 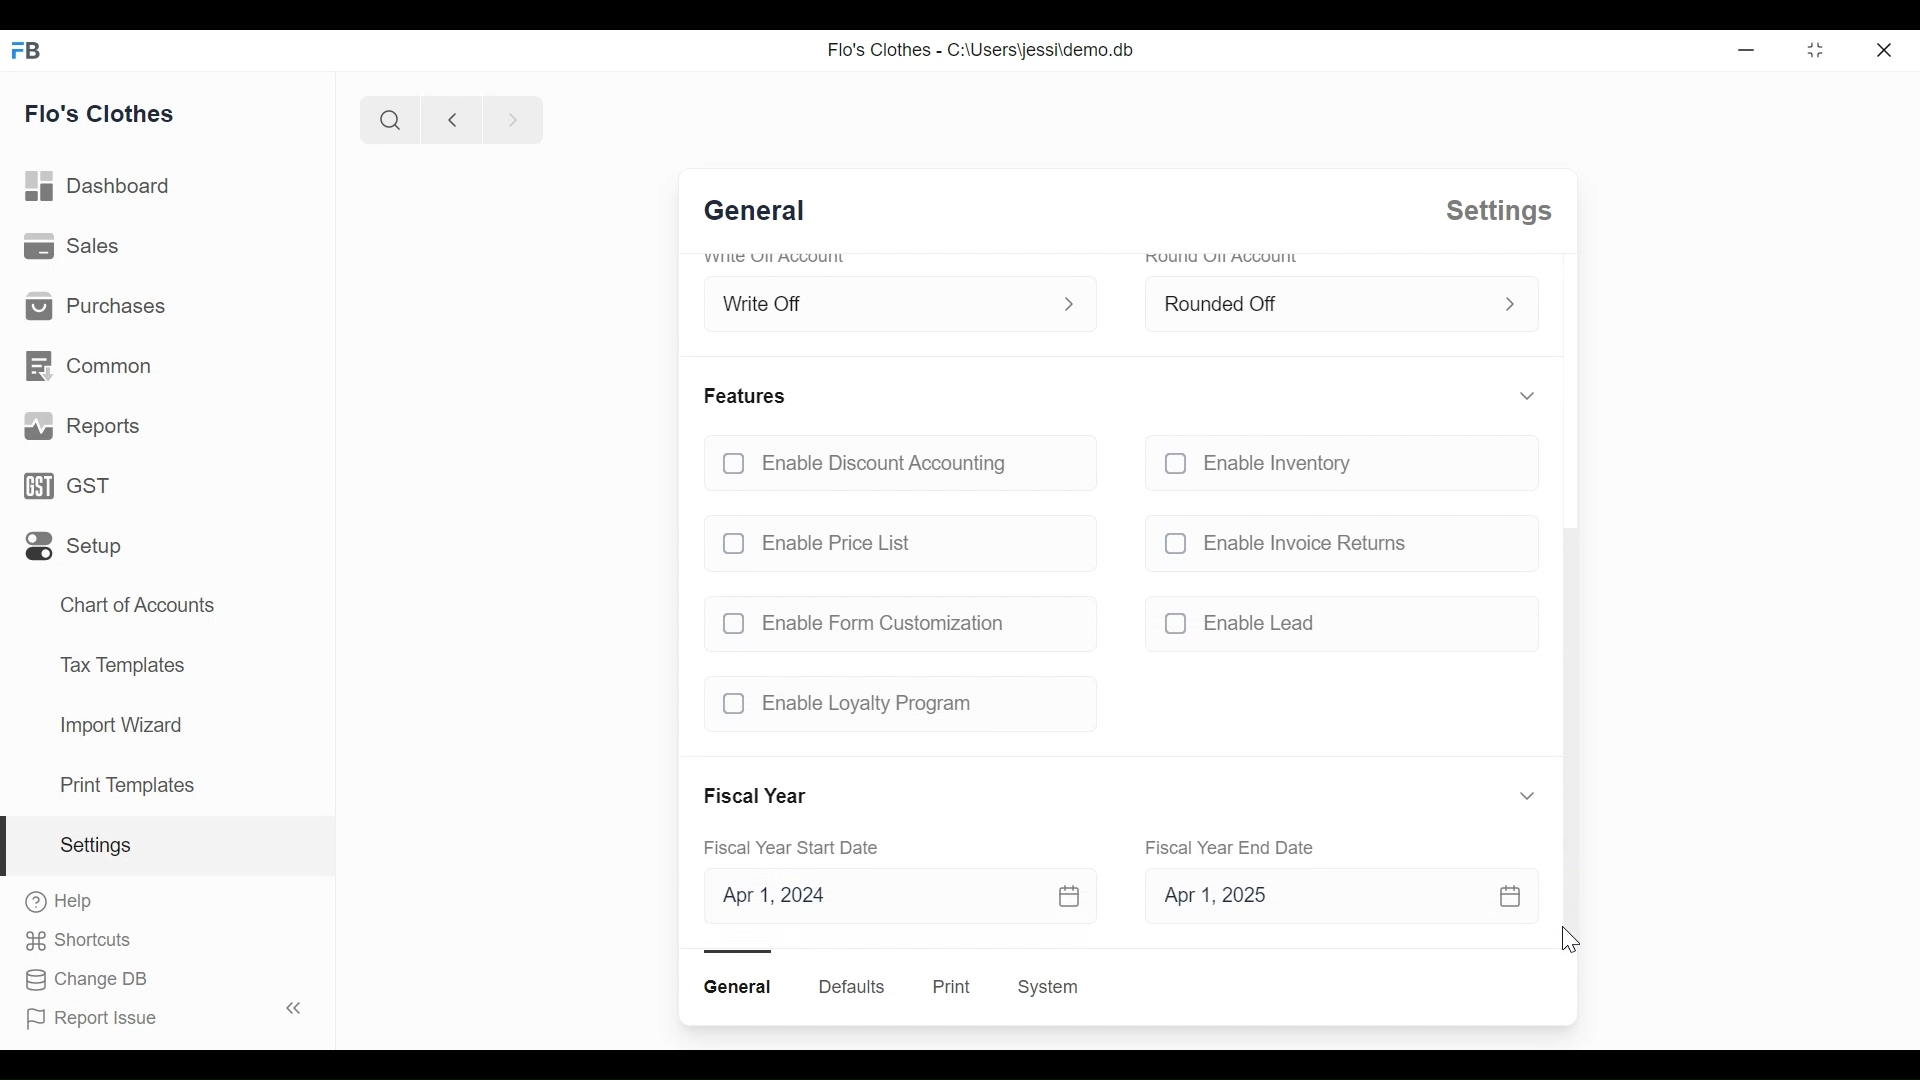 I want to click on Shortcuts, so click(x=87, y=941).